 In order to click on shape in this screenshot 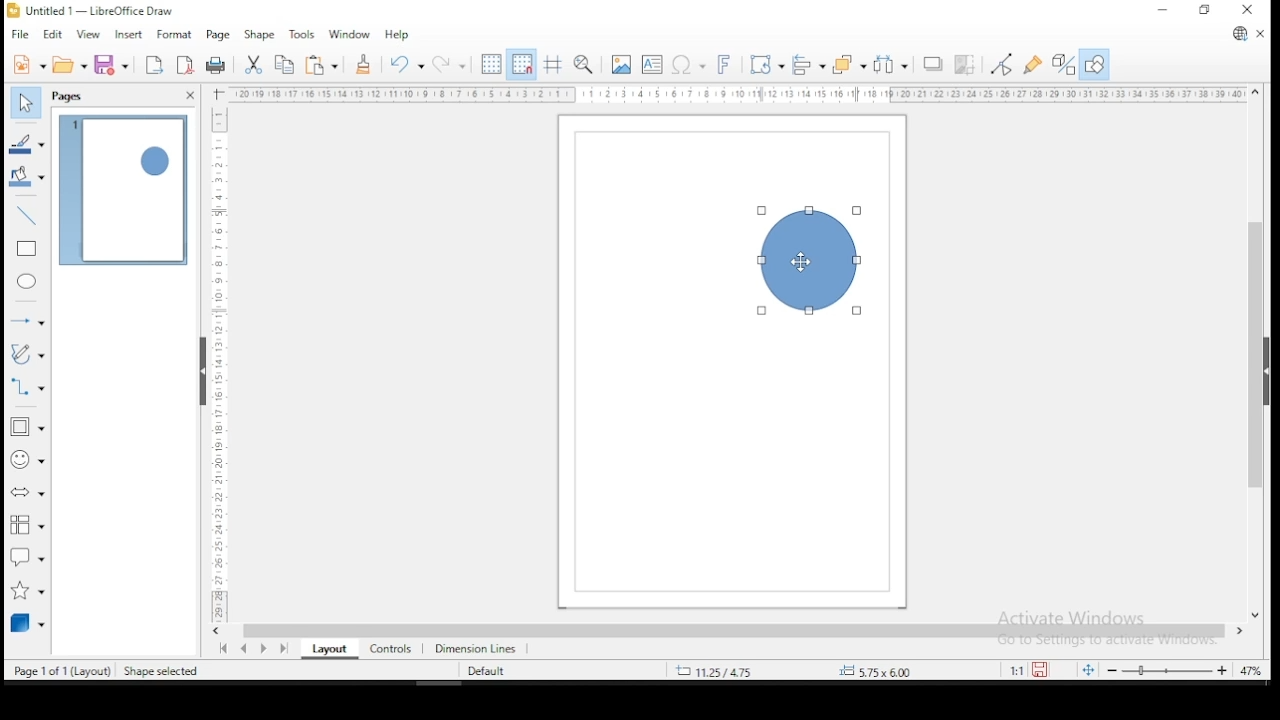, I will do `click(258, 36)`.